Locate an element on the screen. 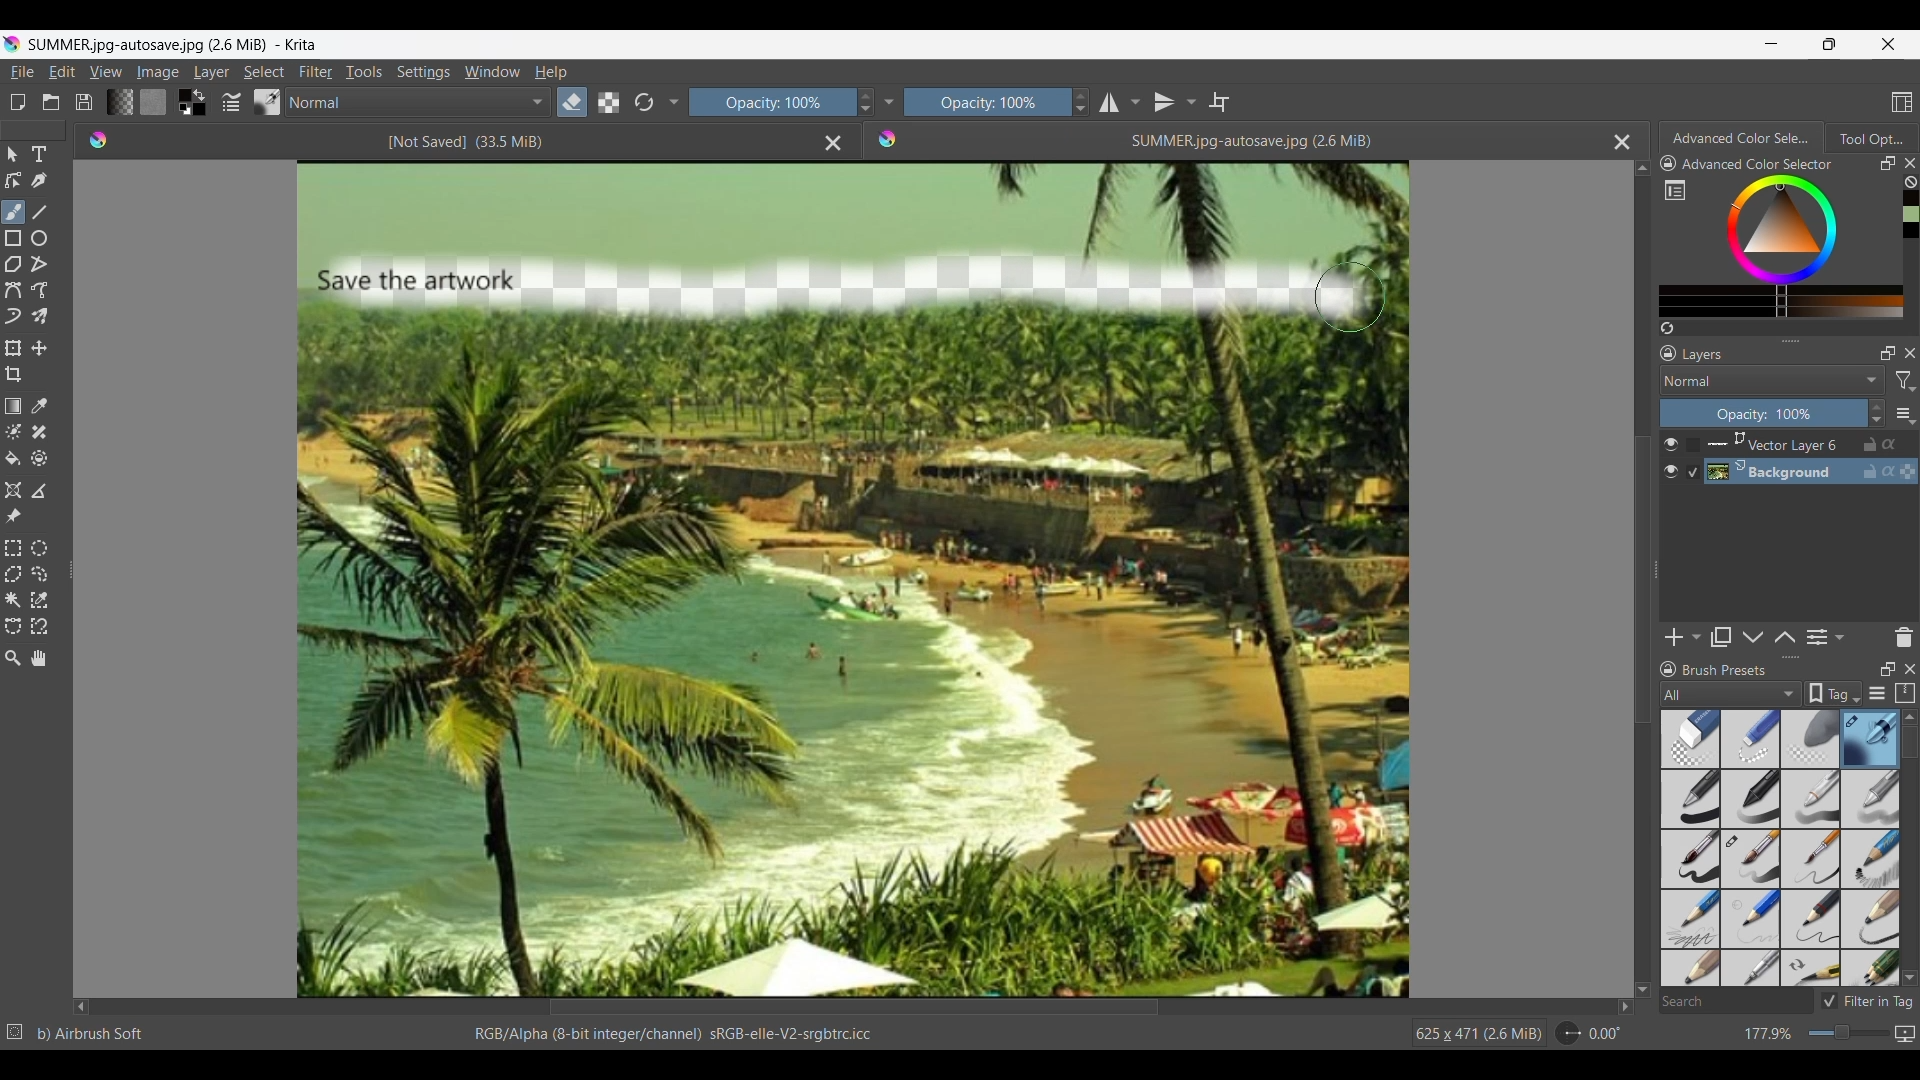 This screenshot has height=1080, width=1920. Logo is located at coordinates (101, 140).